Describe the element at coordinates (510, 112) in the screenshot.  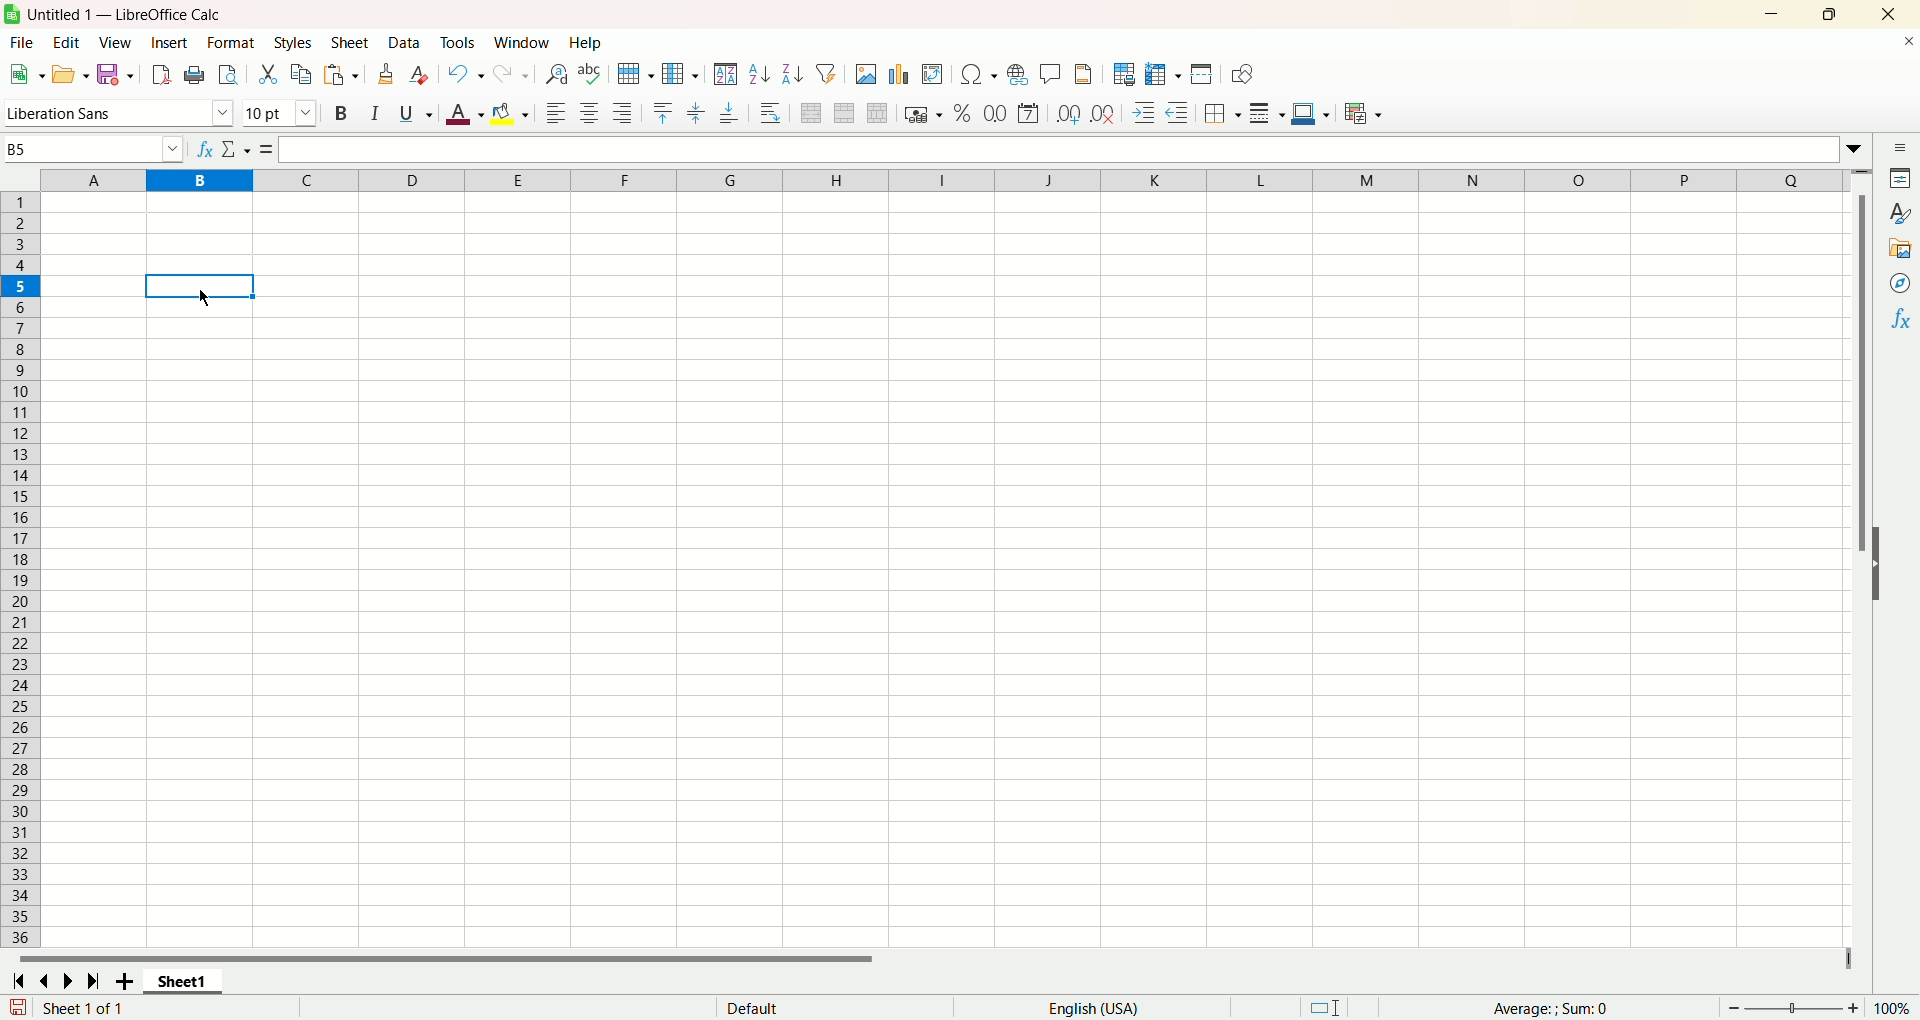
I see `background color` at that location.